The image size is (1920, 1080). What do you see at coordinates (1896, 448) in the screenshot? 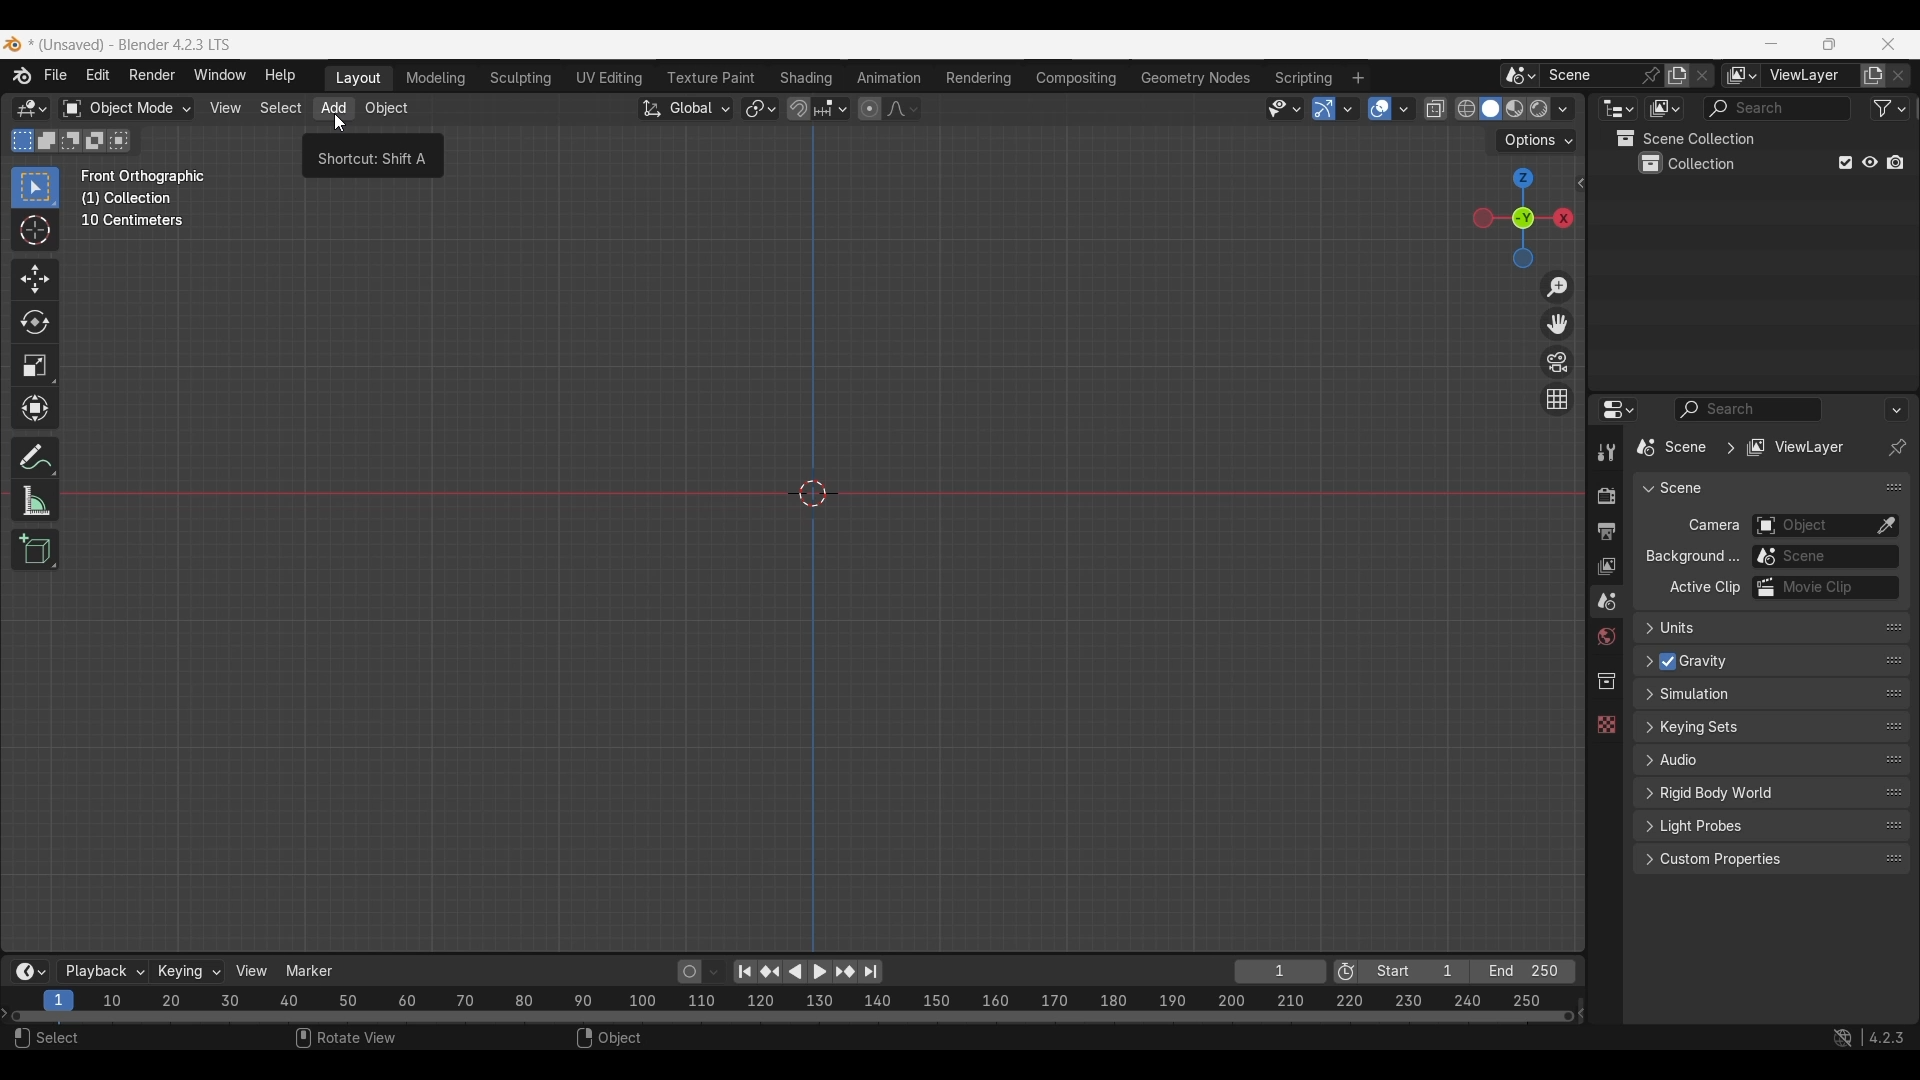
I see `Toggle pin ID` at bounding box center [1896, 448].